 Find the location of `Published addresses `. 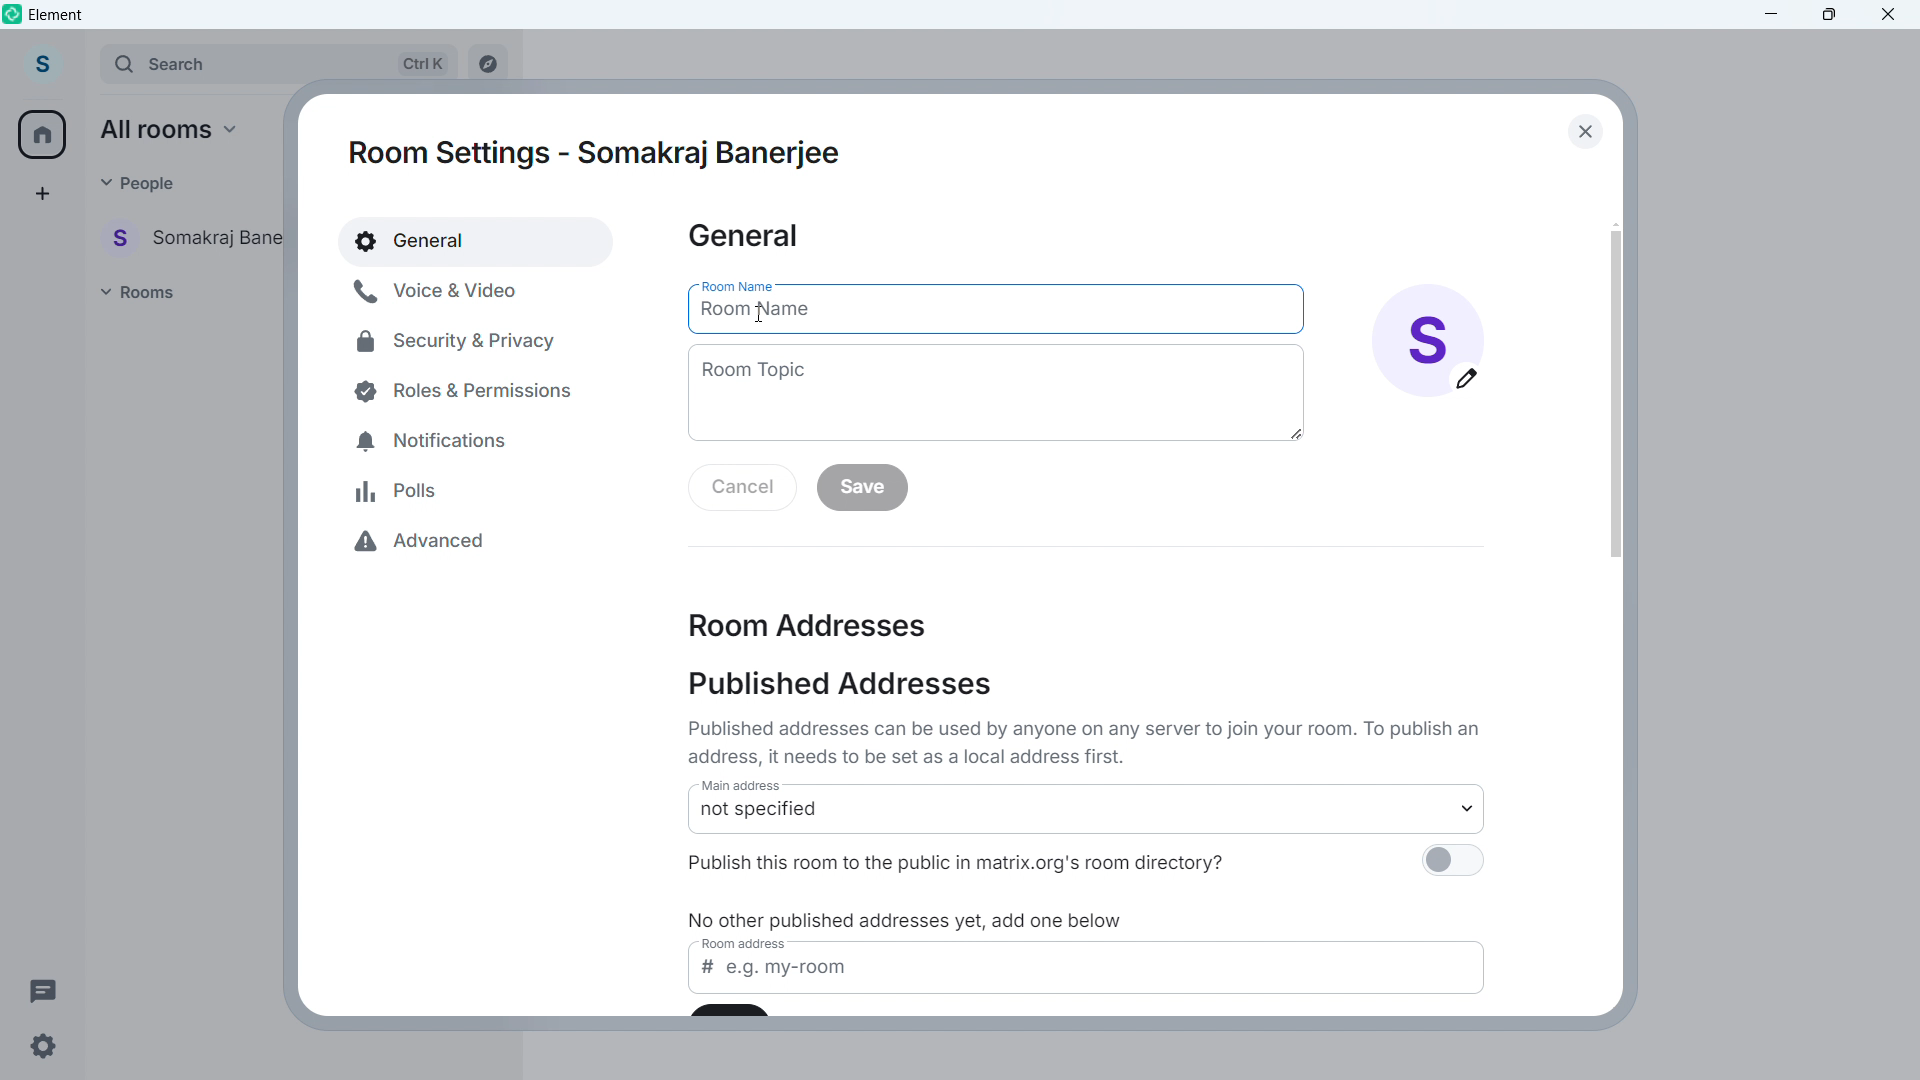

Published addresses  is located at coordinates (839, 684).